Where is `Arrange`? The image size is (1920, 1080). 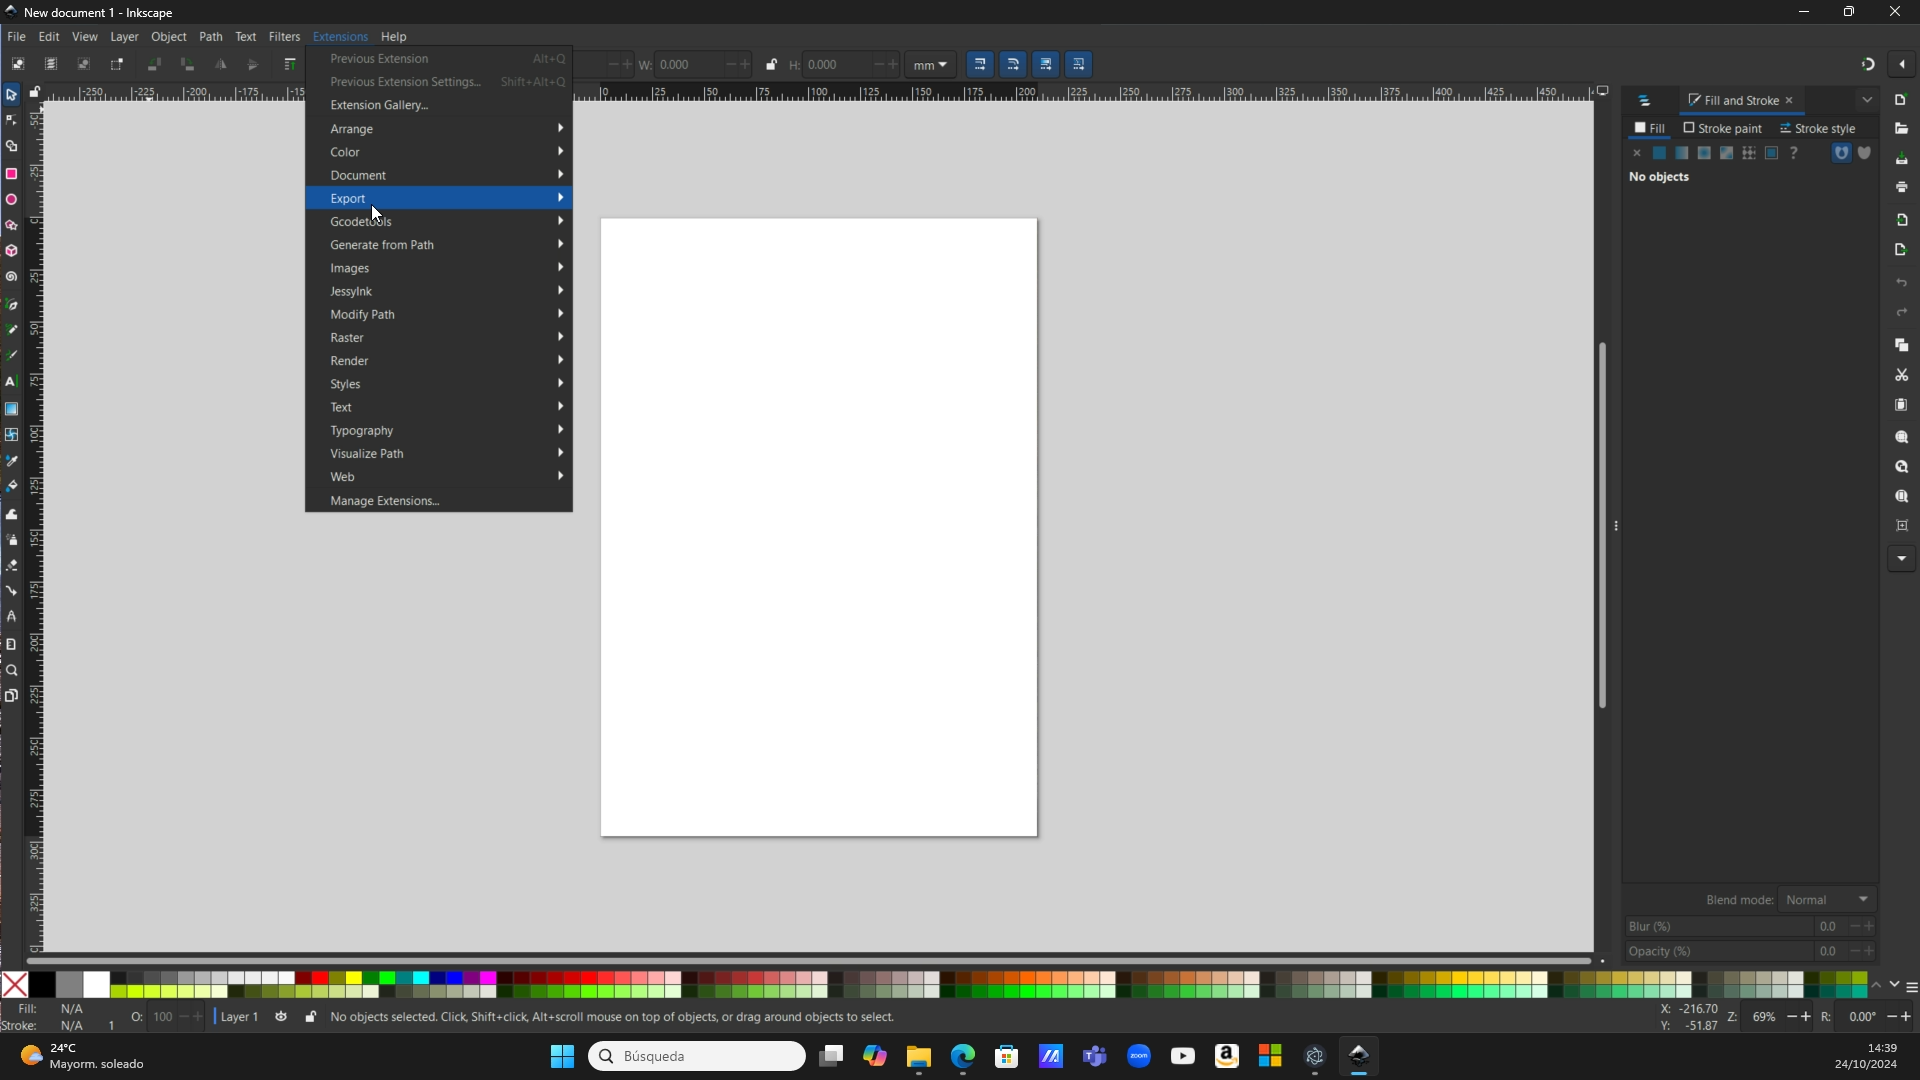
Arrange is located at coordinates (447, 132).